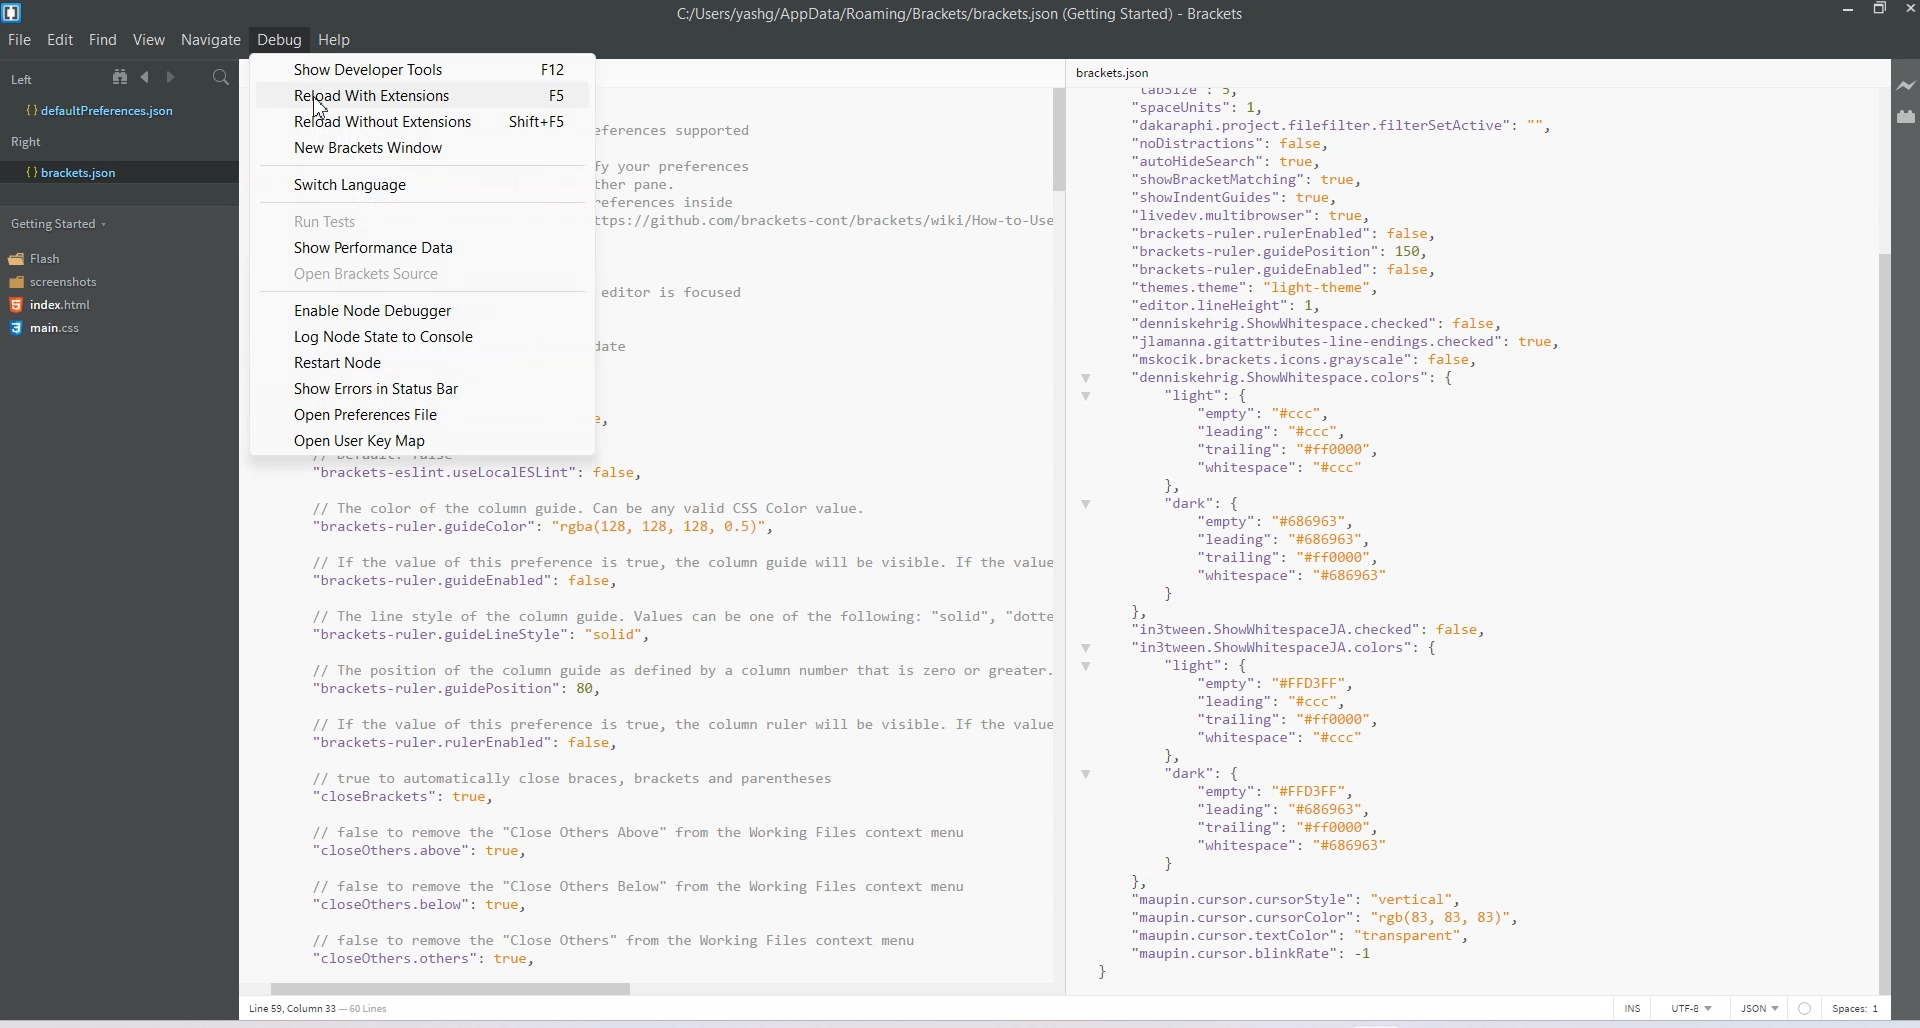  Describe the element at coordinates (423, 149) in the screenshot. I see `New Brackets Window` at that location.